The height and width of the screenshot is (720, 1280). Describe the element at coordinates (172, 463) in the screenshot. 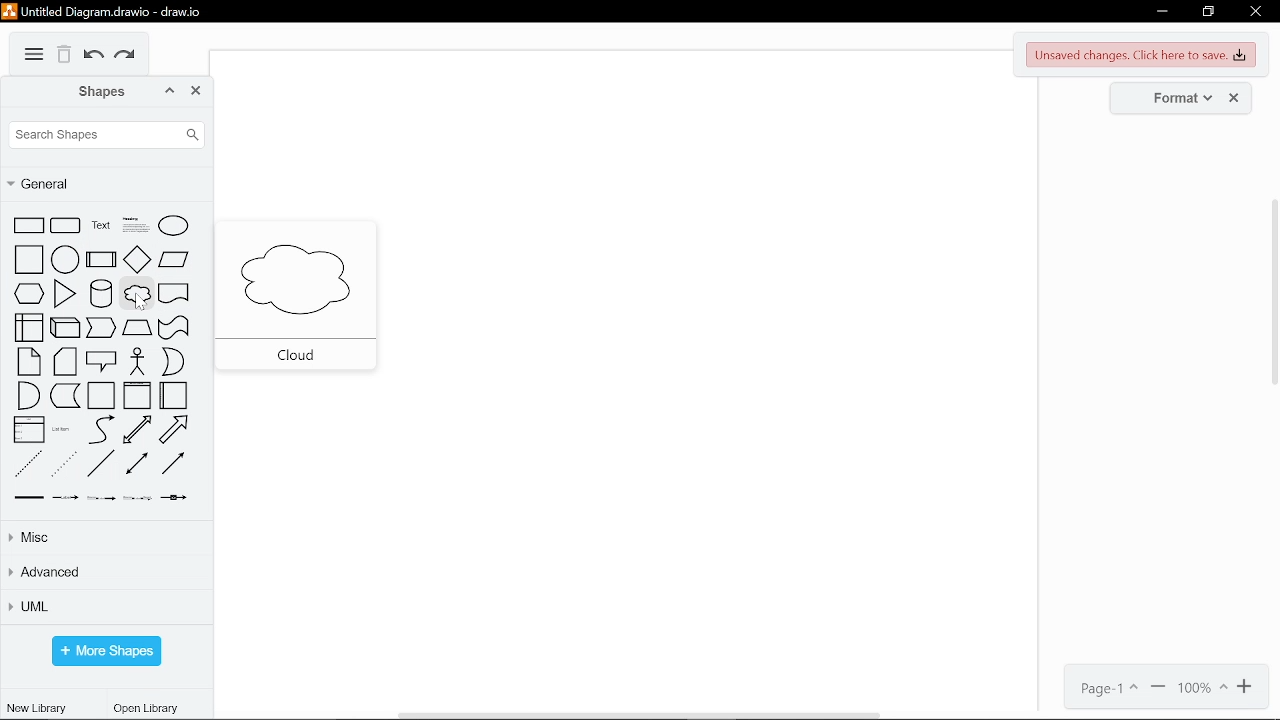

I see `directional connector` at that location.